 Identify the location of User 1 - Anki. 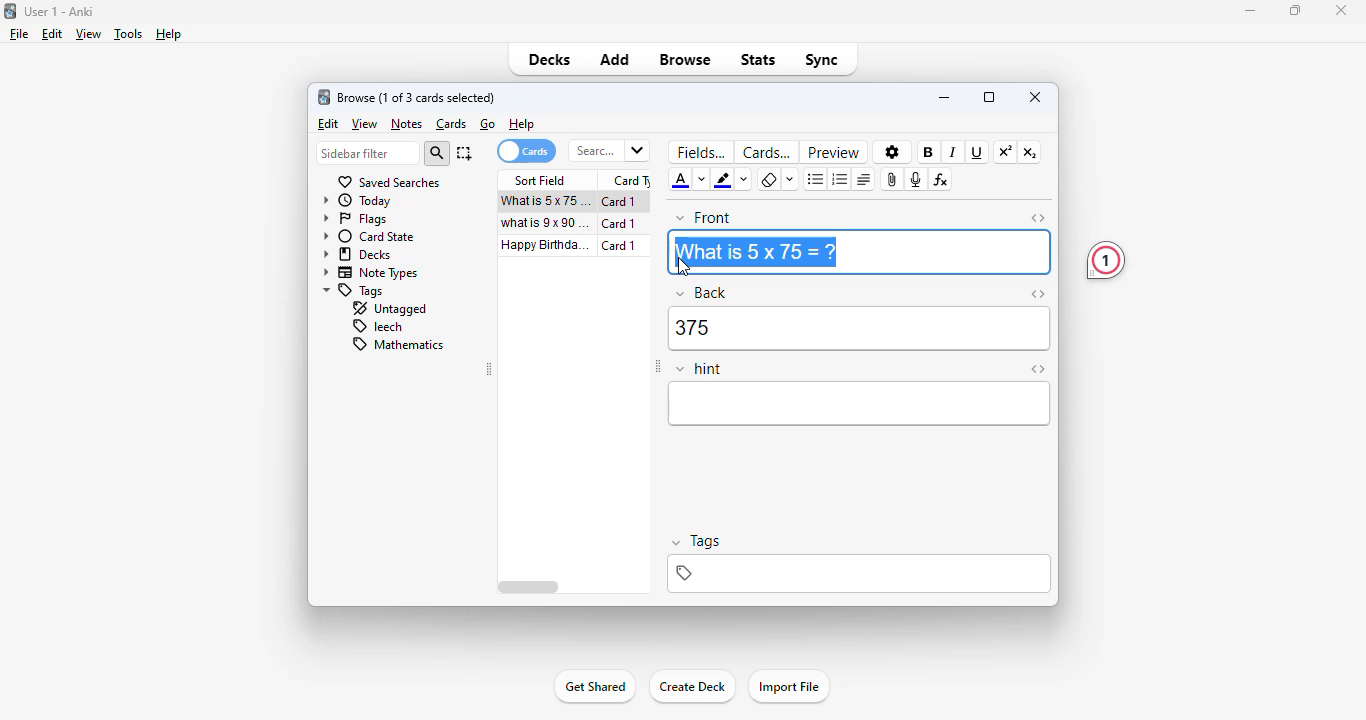
(60, 11).